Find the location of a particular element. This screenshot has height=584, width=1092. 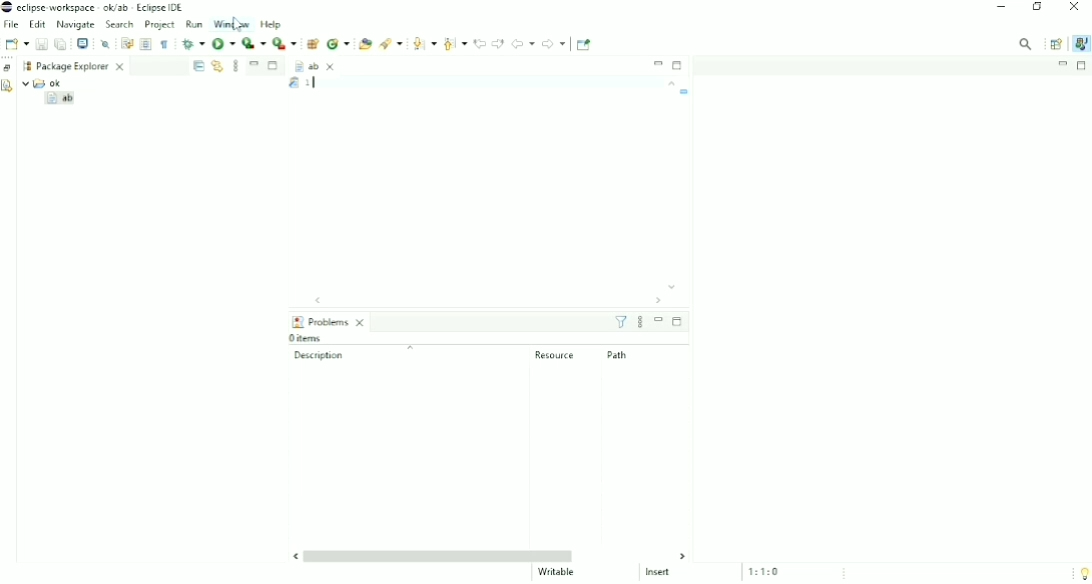

Toggle Block Selection is located at coordinates (146, 44).